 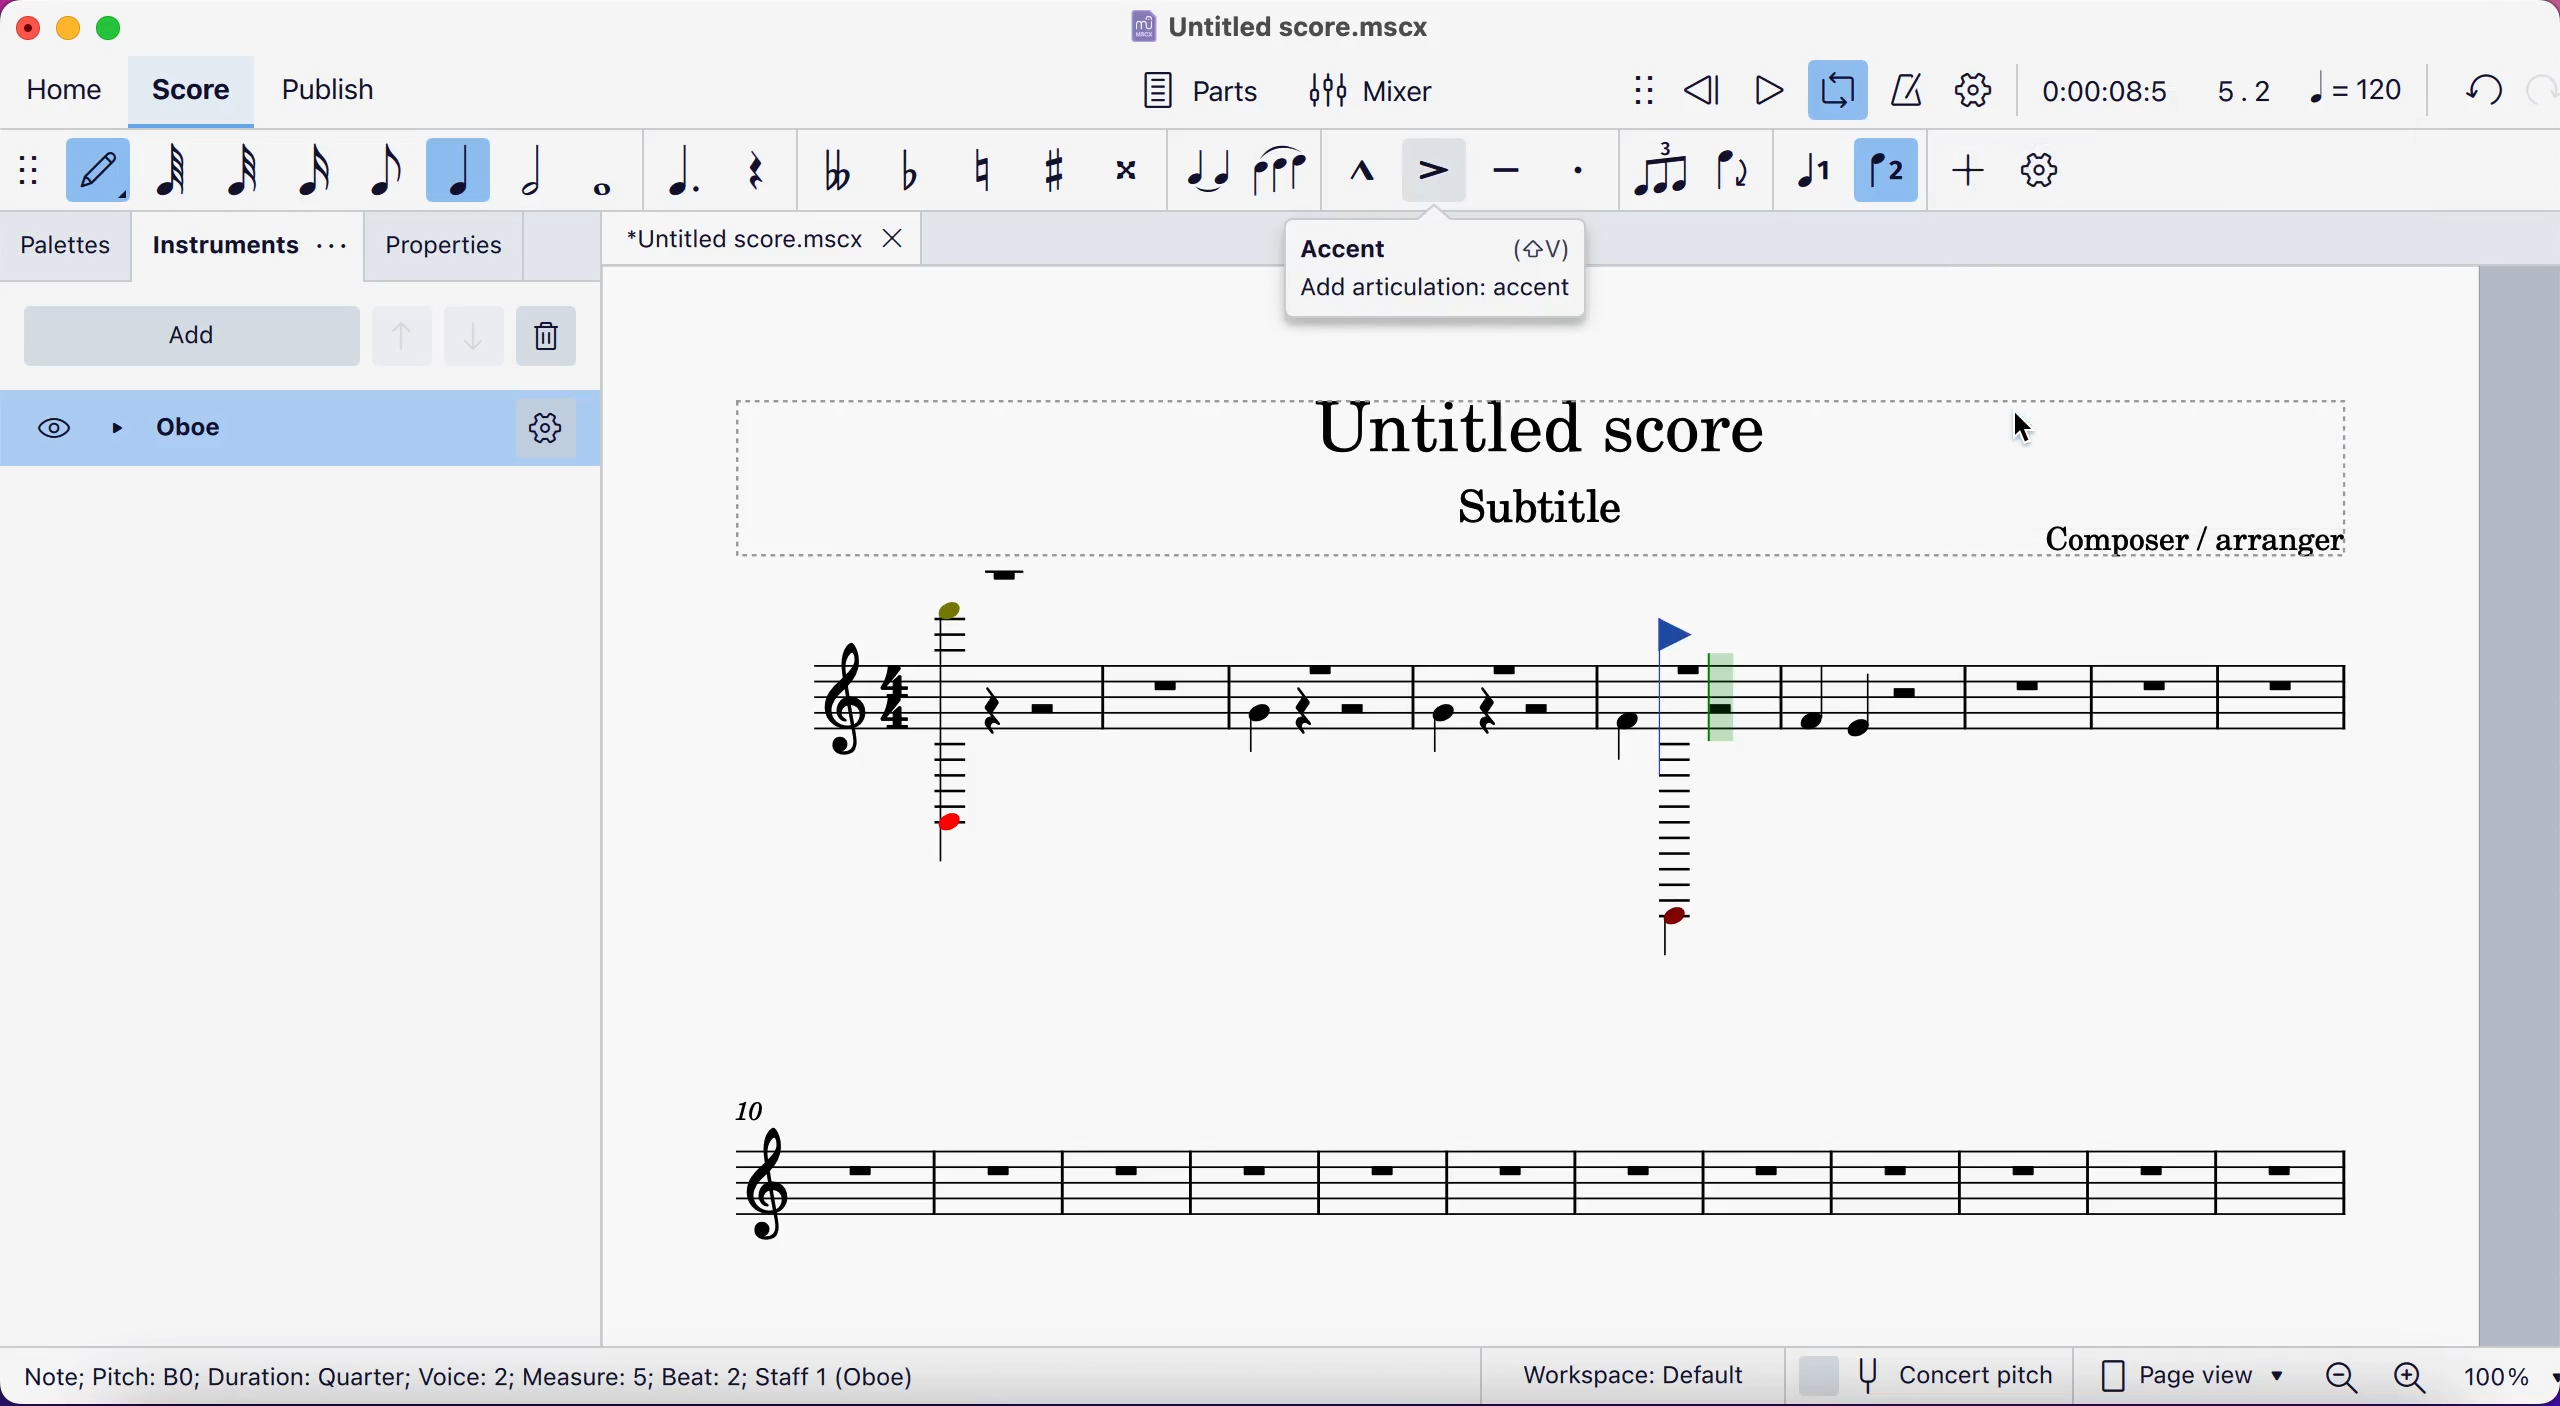 What do you see at coordinates (168, 174) in the screenshot?
I see `64th note` at bounding box center [168, 174].